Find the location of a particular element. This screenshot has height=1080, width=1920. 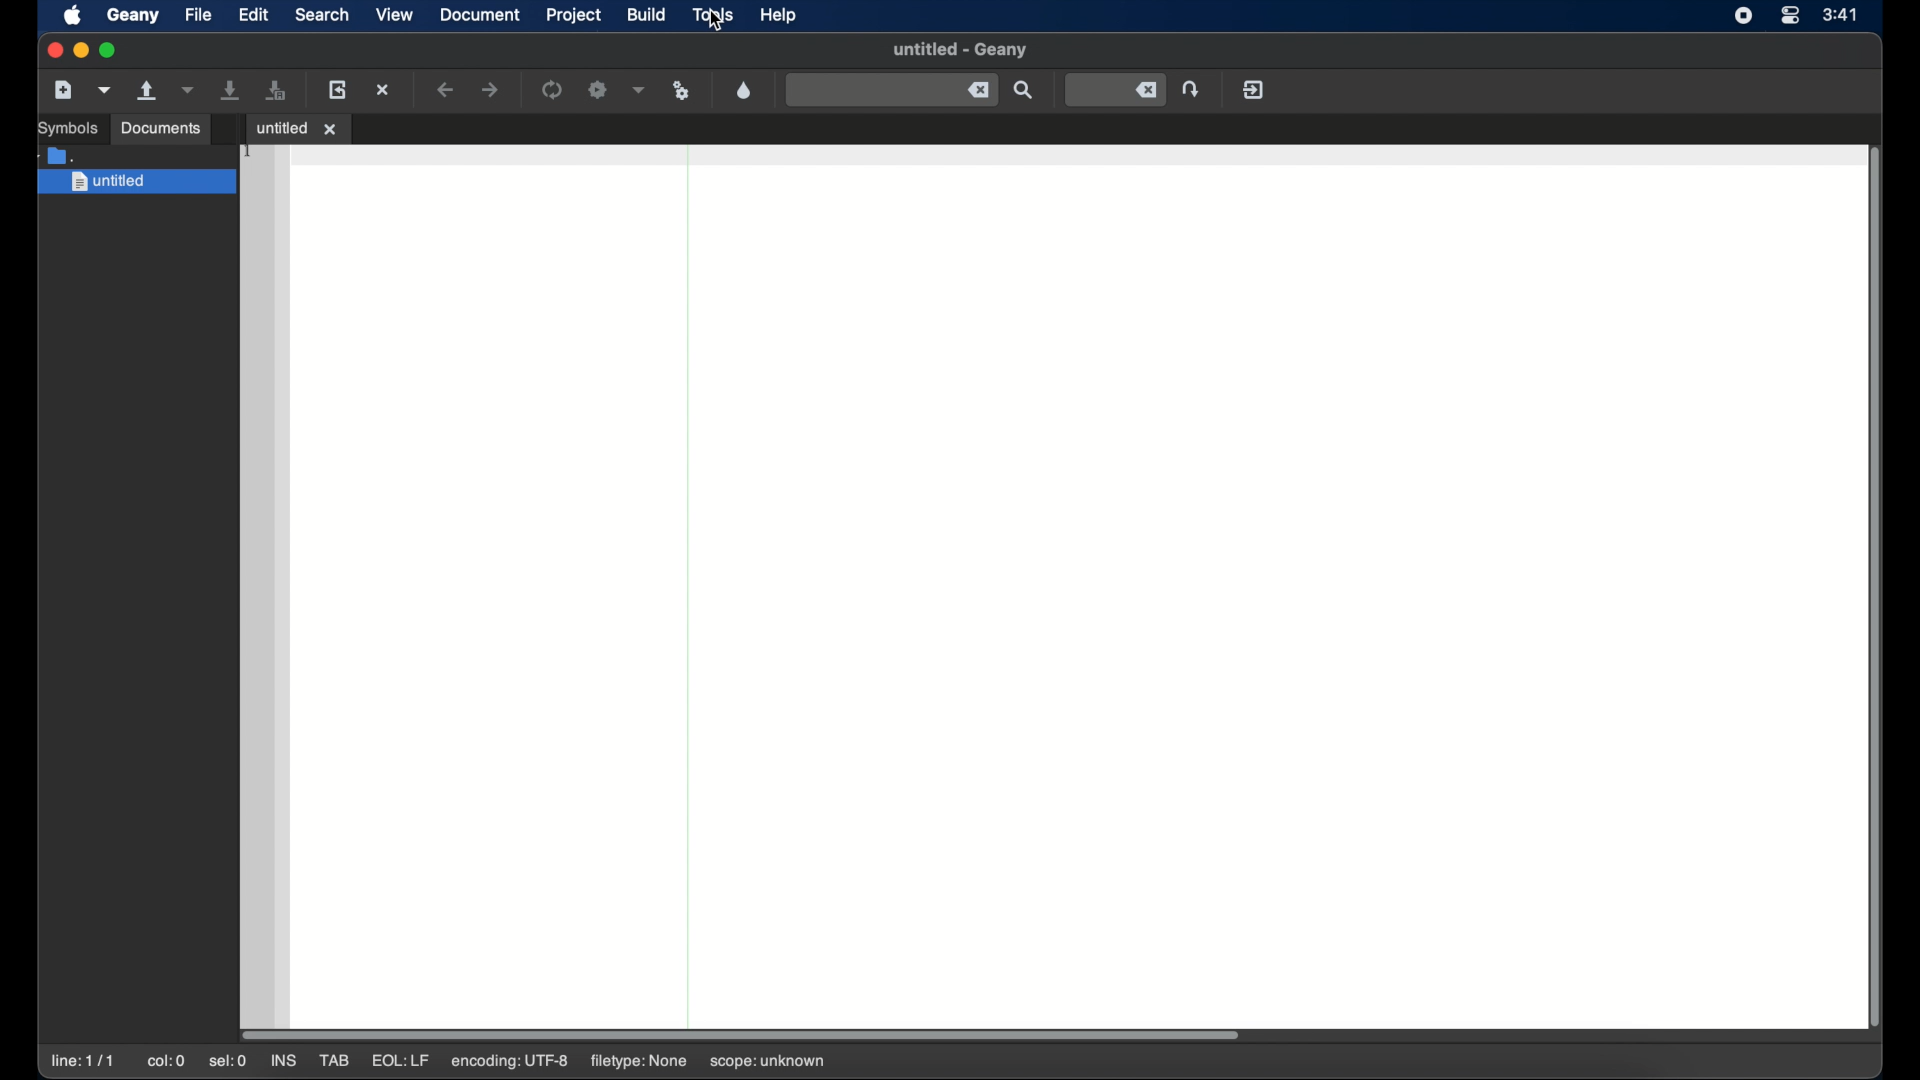

1 is located at coordinates (249, 152).